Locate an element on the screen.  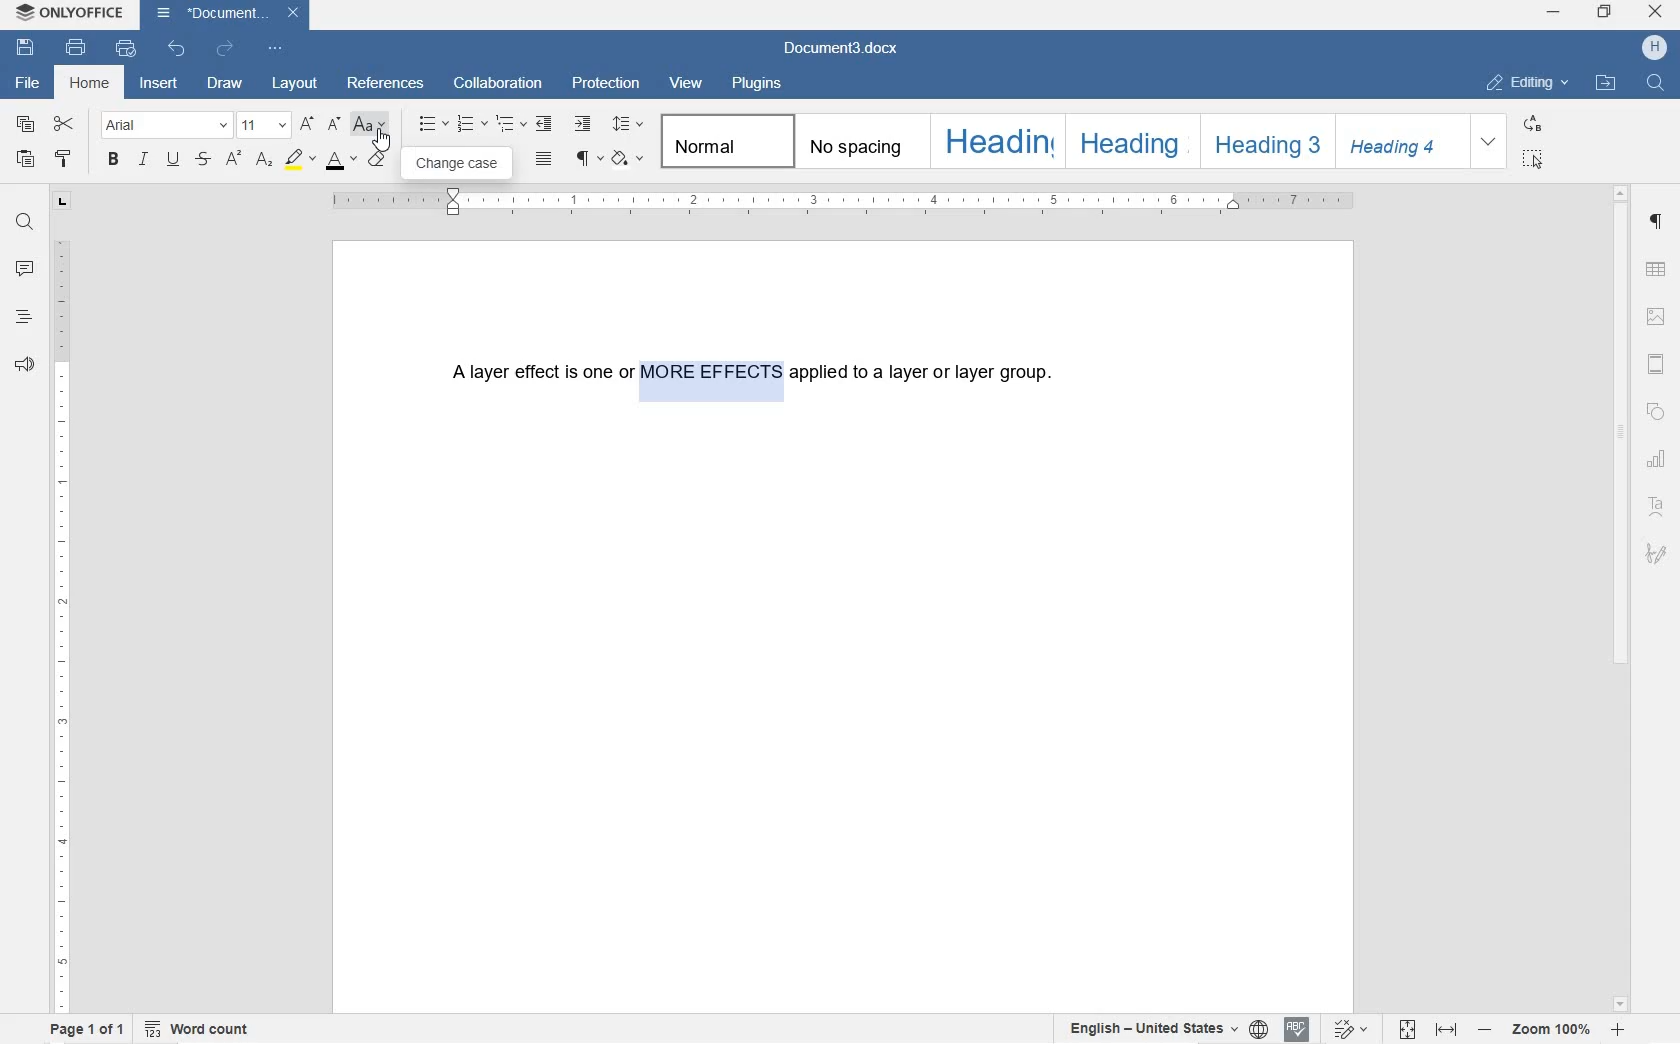
QUICK PRINT is located at coordinates (125, 50).